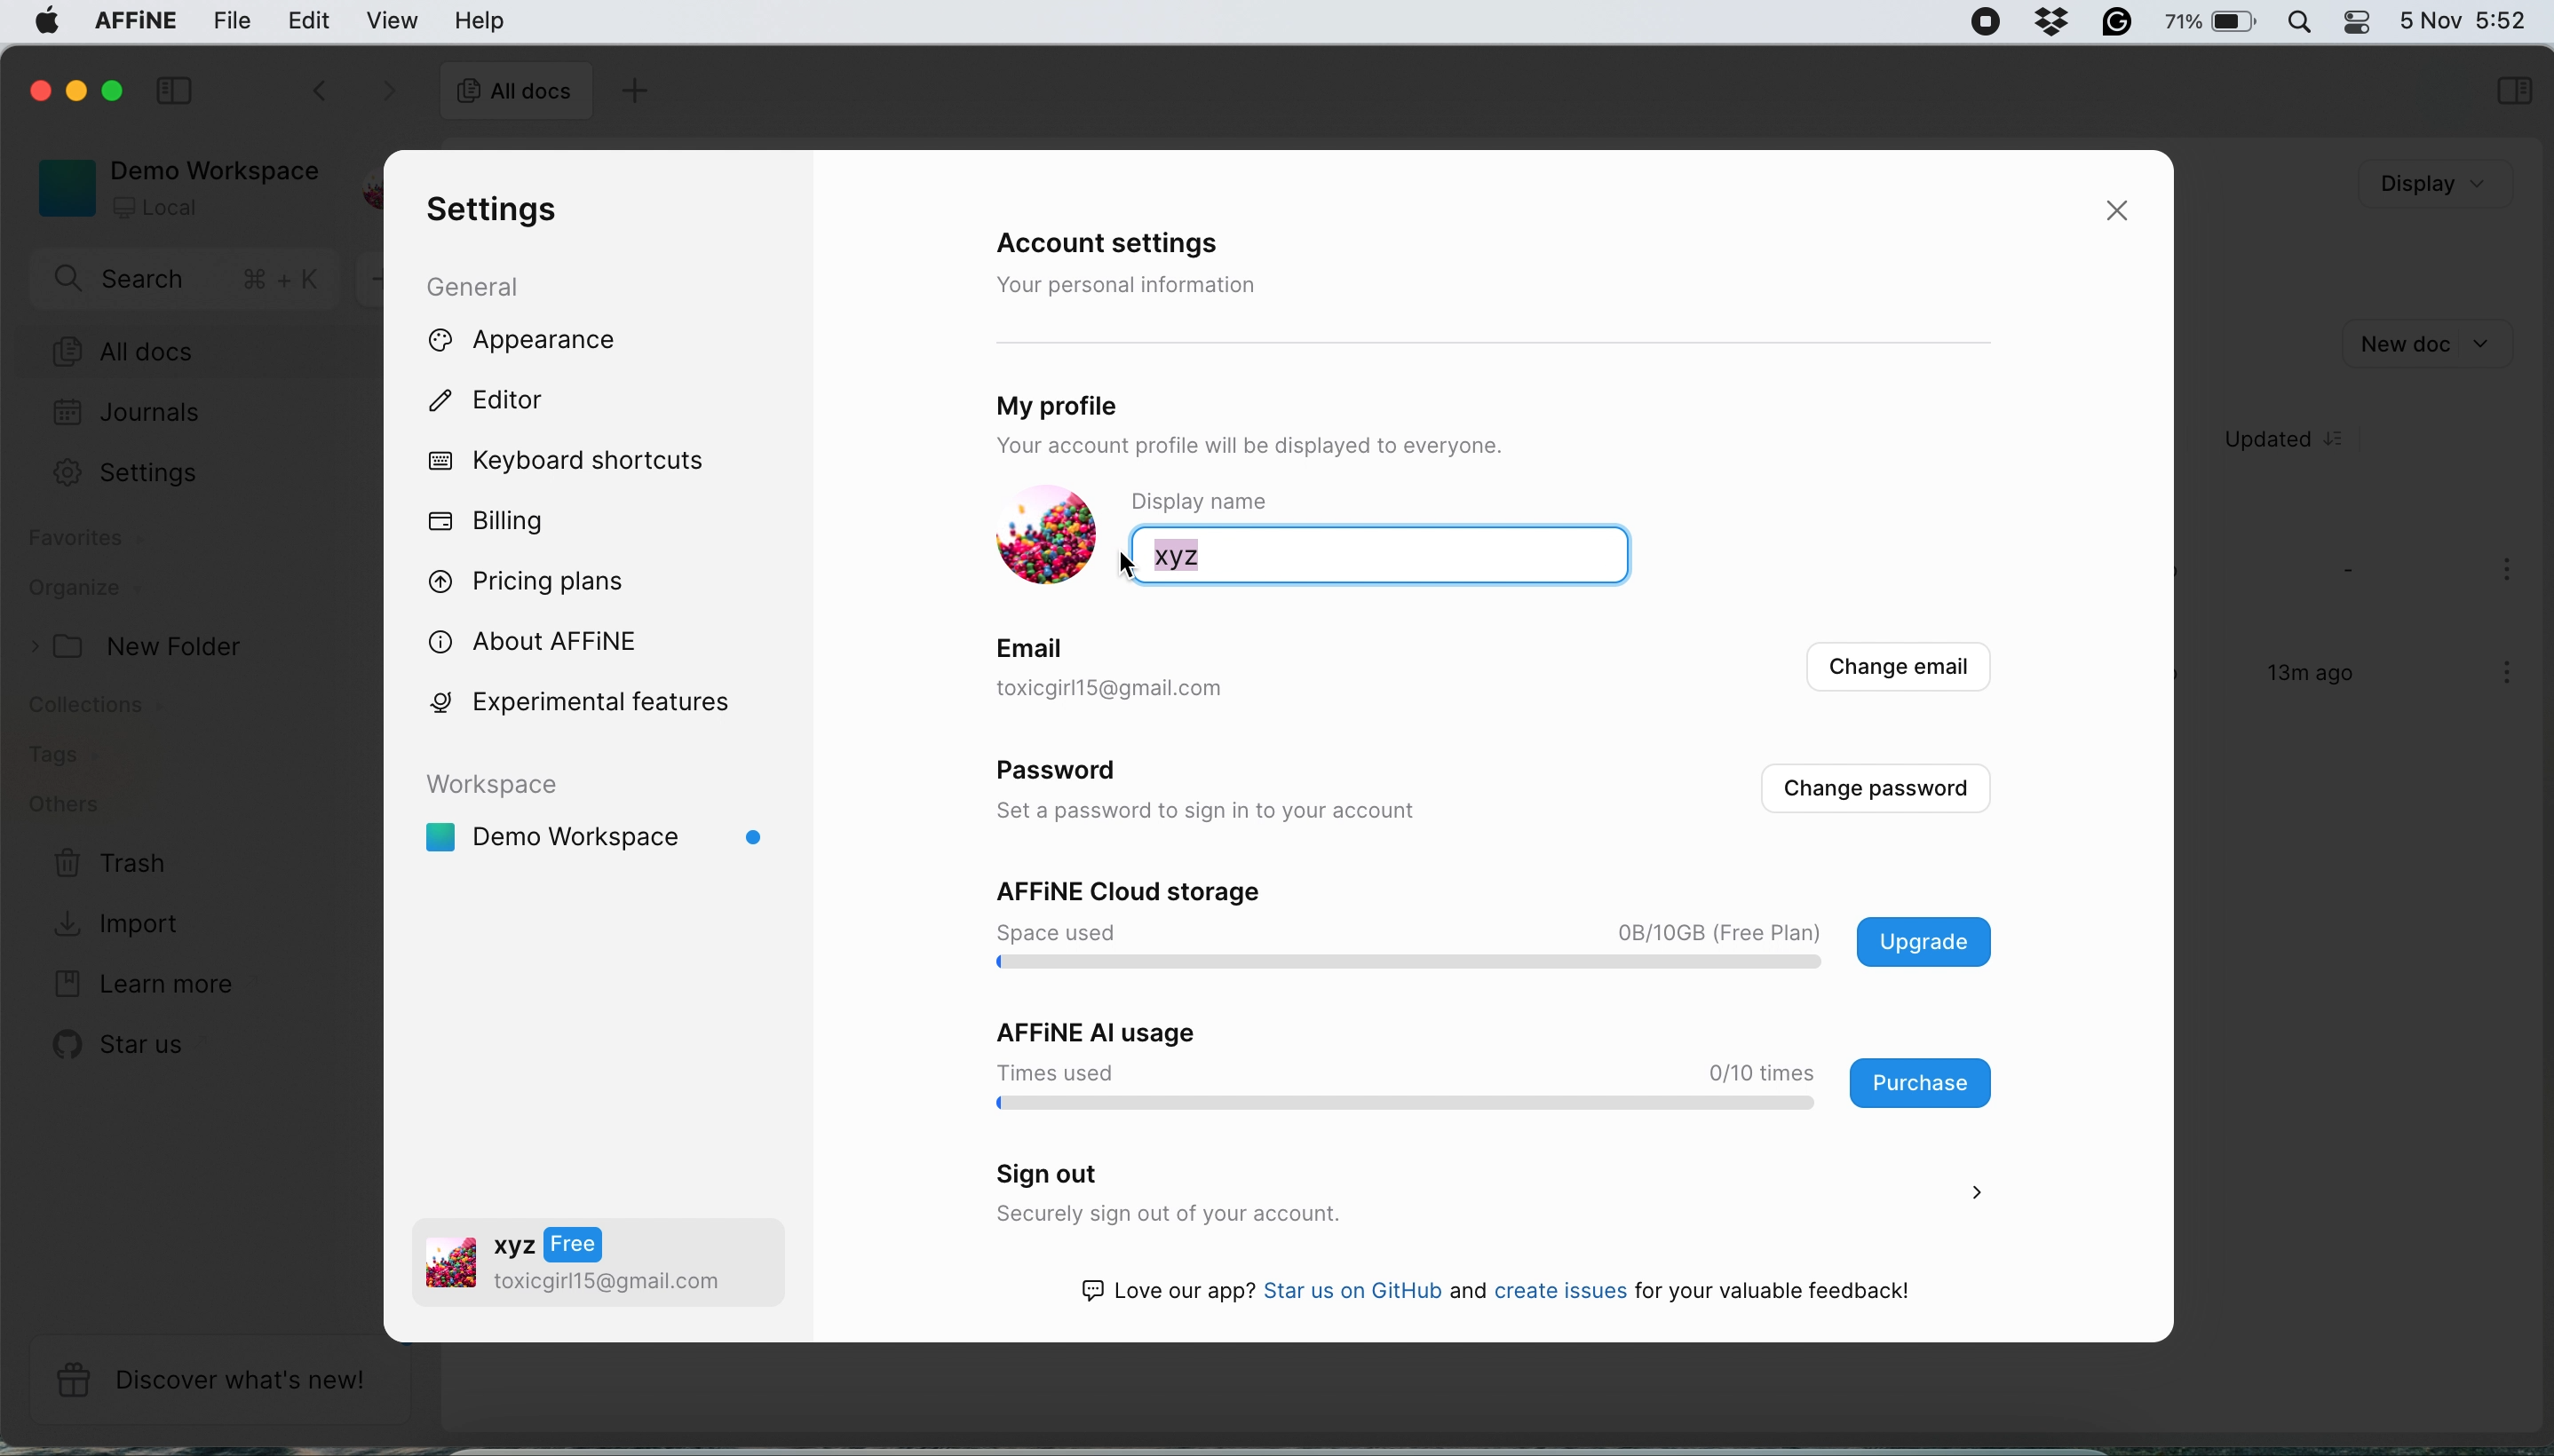 Image resolution: width=2554 pixels, height=1456 pixels. I want to click on about affine, so click(545, 639).